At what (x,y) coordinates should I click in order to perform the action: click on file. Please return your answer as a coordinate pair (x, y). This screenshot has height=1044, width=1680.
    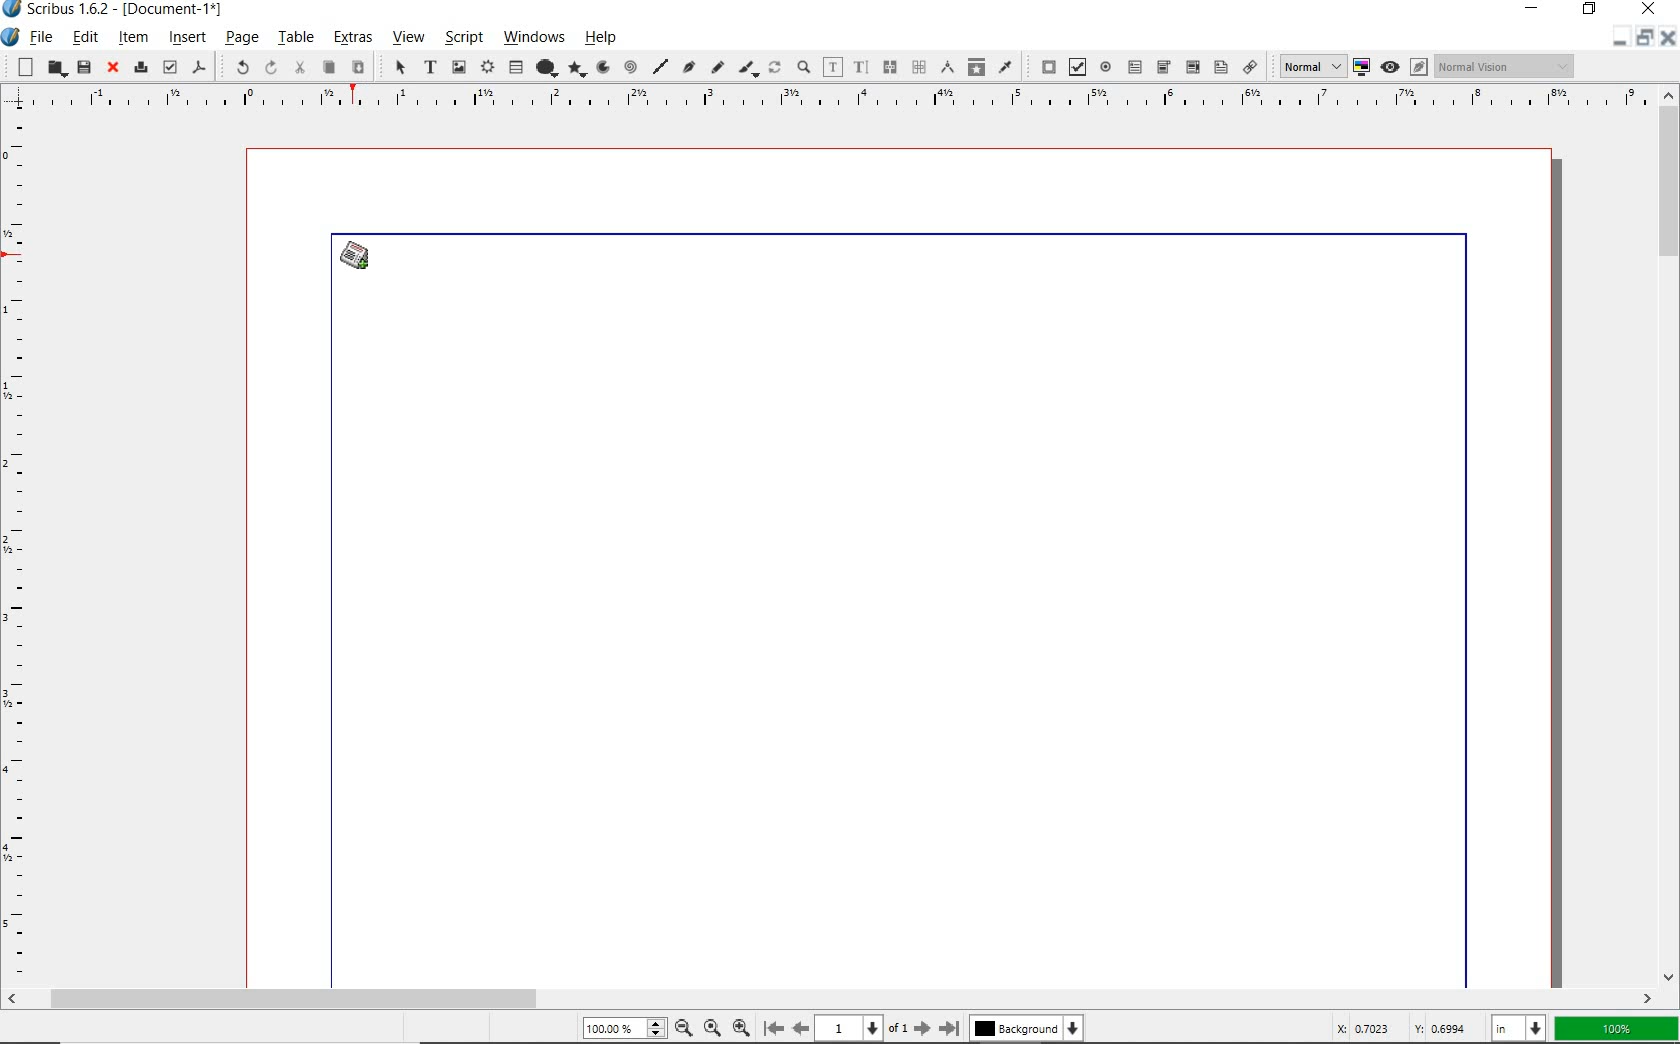
    Looking at the image, I should click on (45, 36).